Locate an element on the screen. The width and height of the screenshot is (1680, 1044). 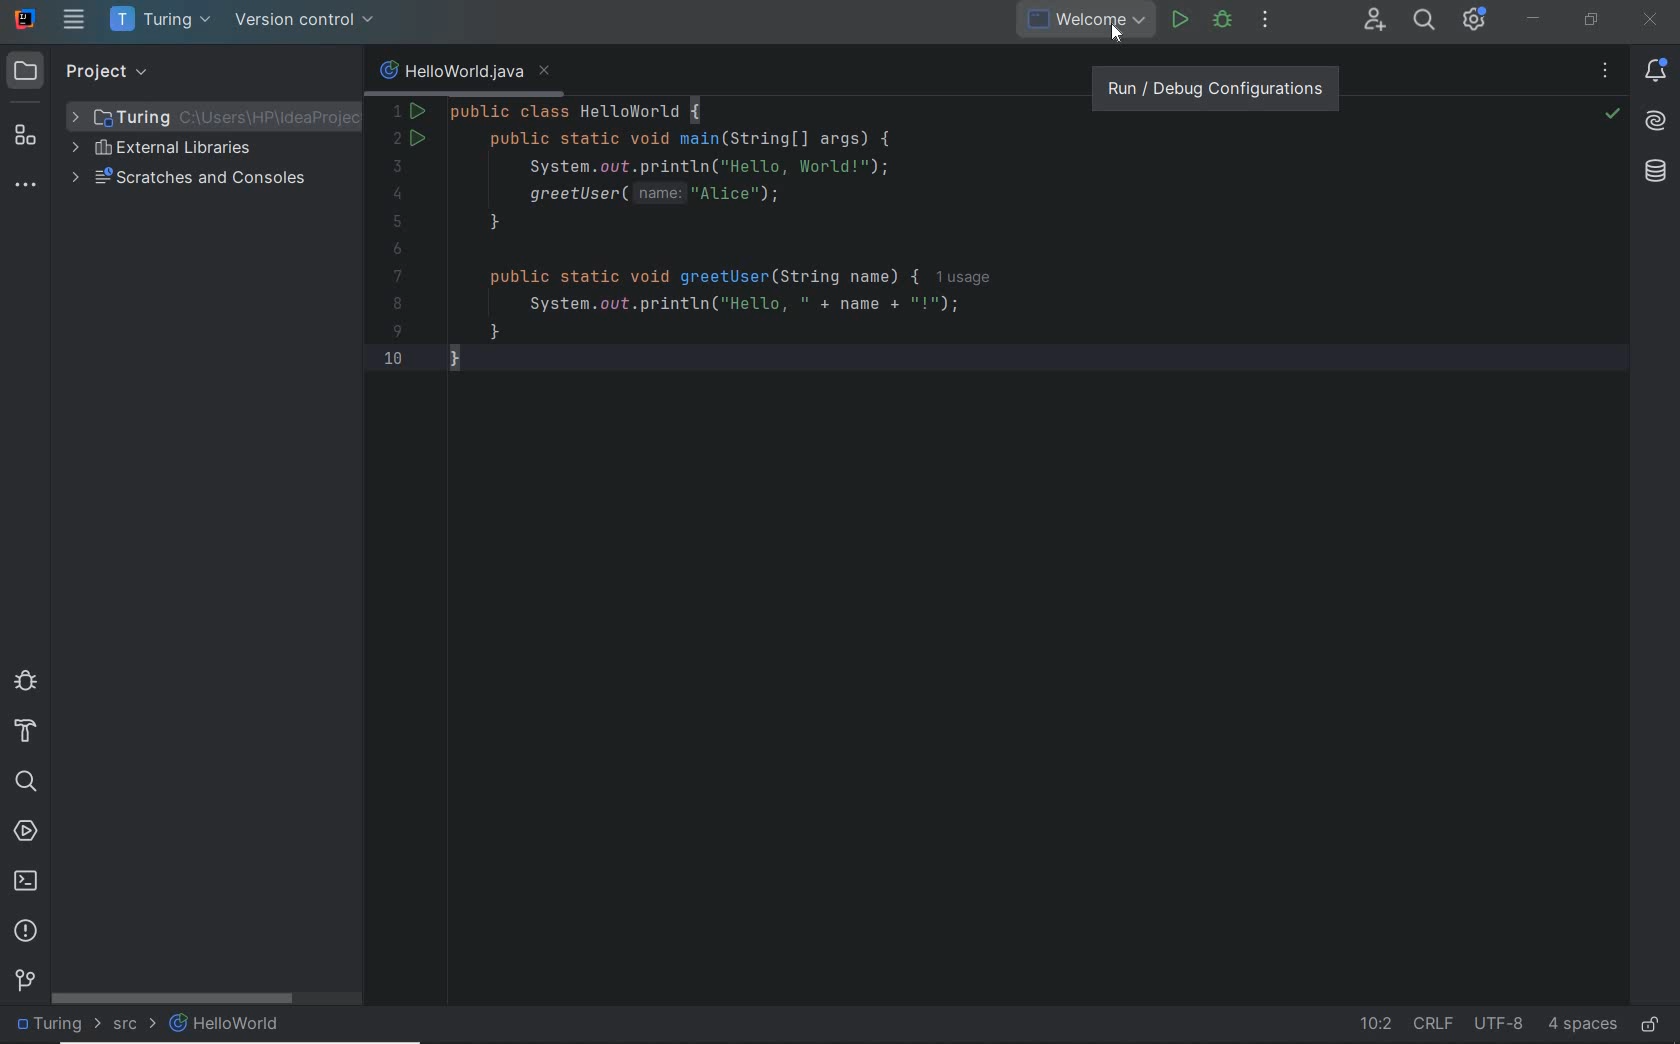
no problems highlighted is located at coordinates (1612, 114).